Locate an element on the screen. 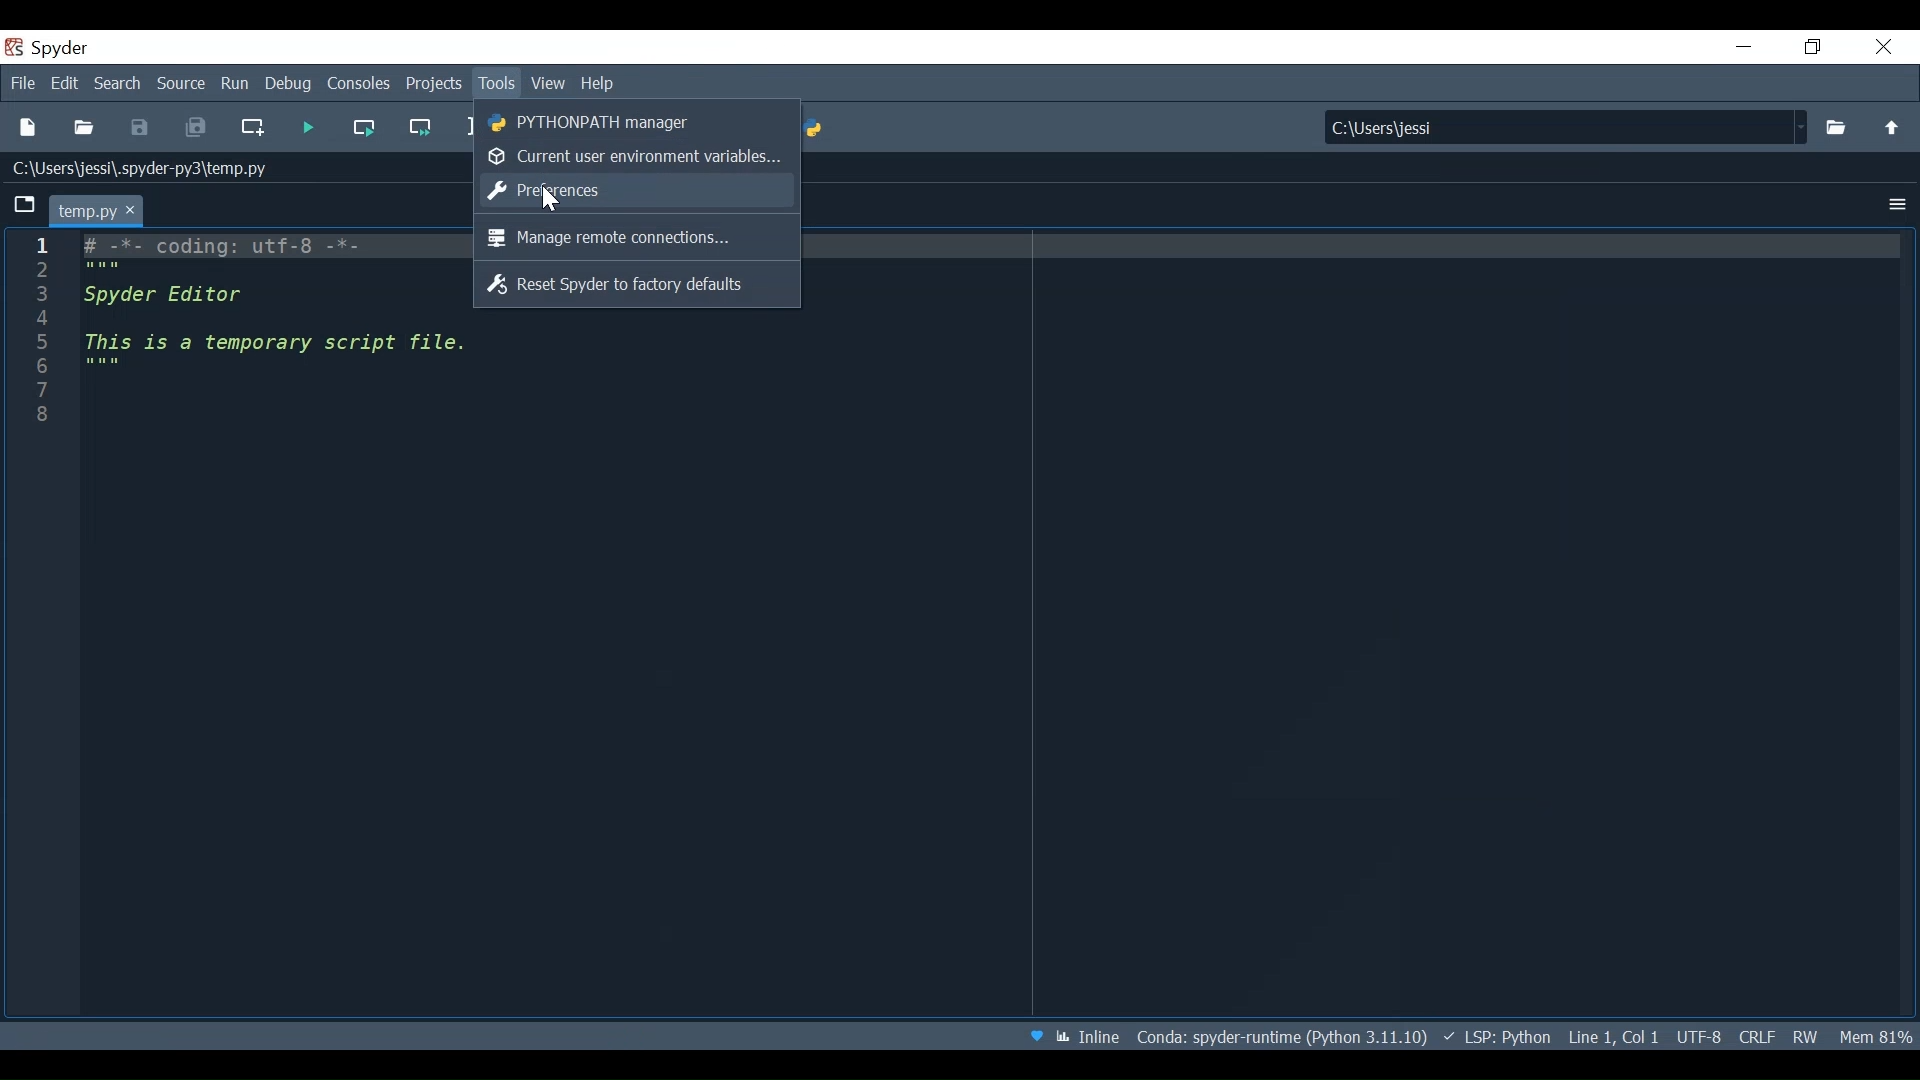 The width and height of the screenshot is (1920, 1080). Run the current cell is located at coordinates (363, 129).